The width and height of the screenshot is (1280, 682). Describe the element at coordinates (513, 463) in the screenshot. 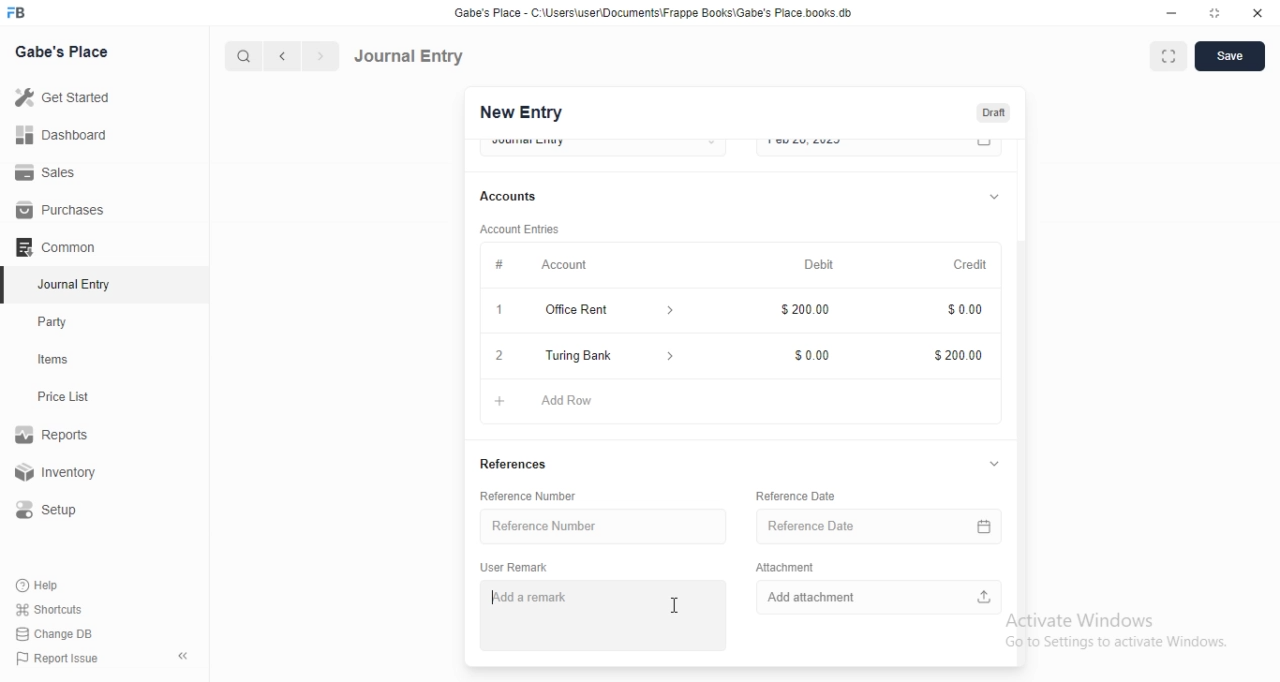

I see `References` at that location.